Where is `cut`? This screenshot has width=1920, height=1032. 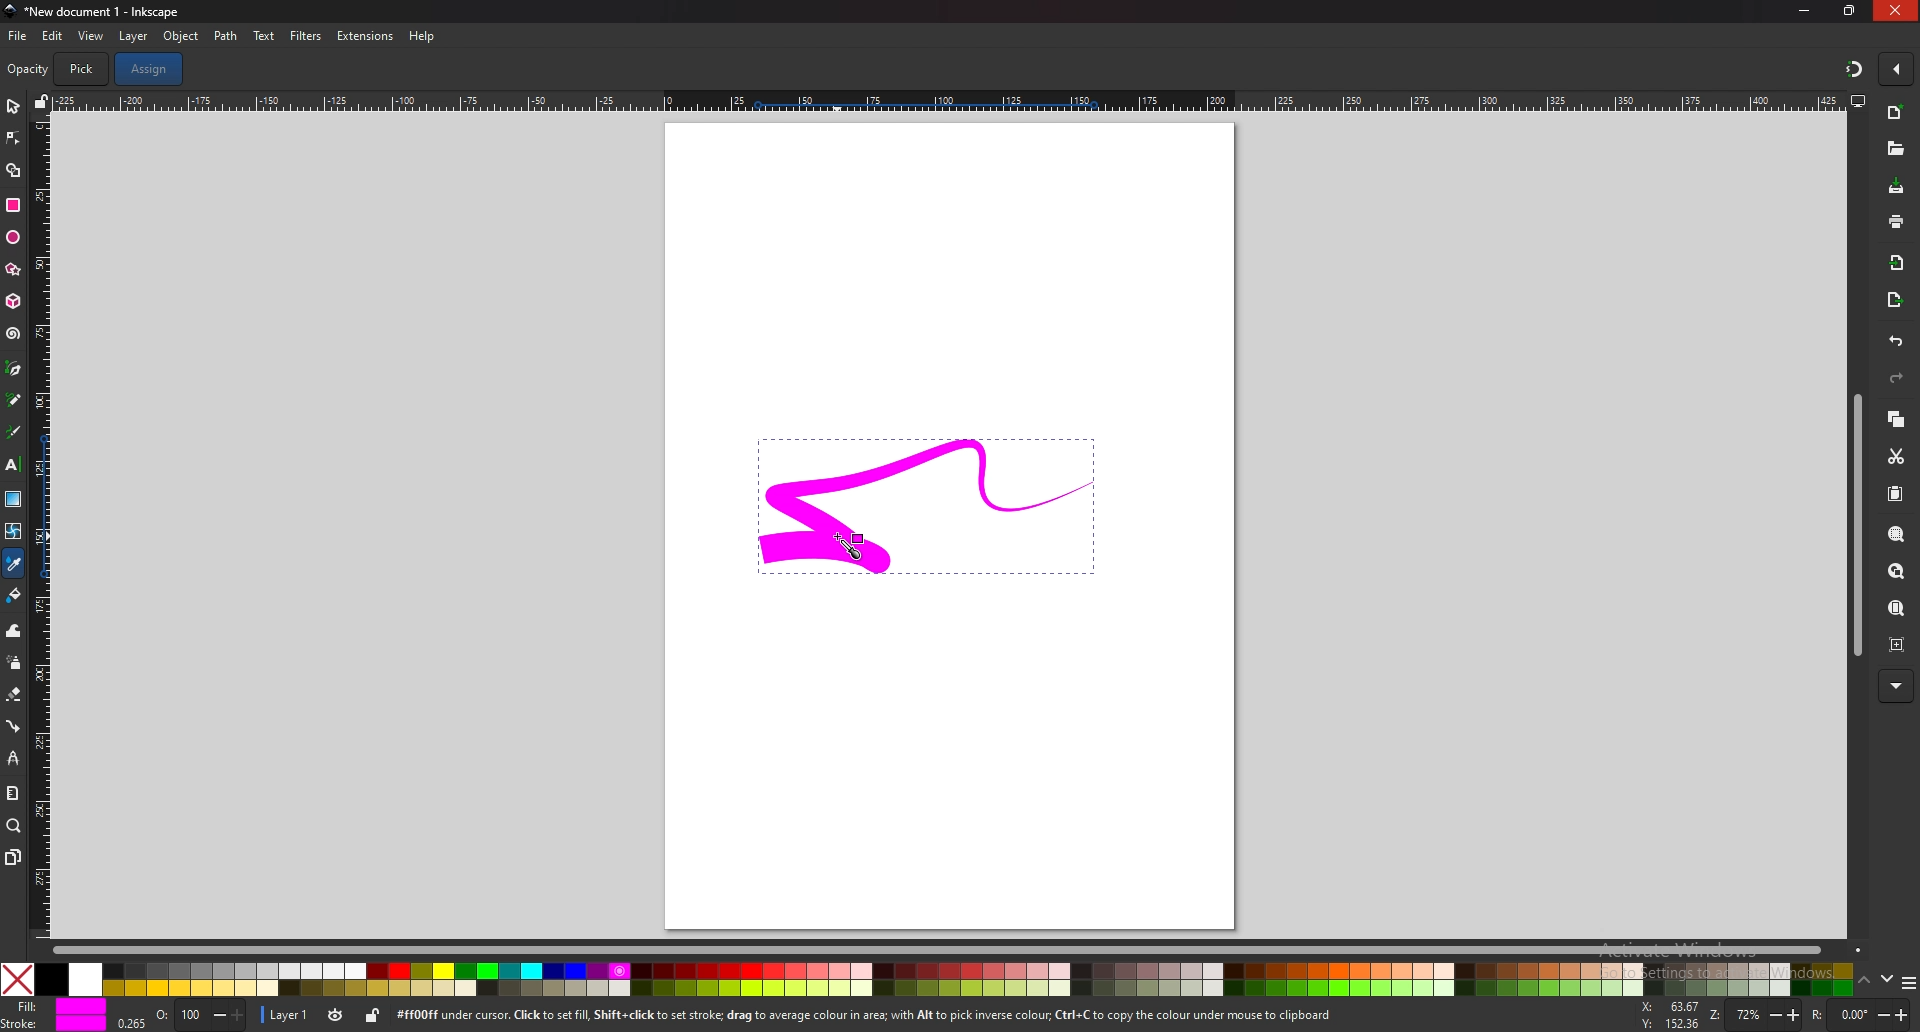
cut is located at coordinates (1896, 455).